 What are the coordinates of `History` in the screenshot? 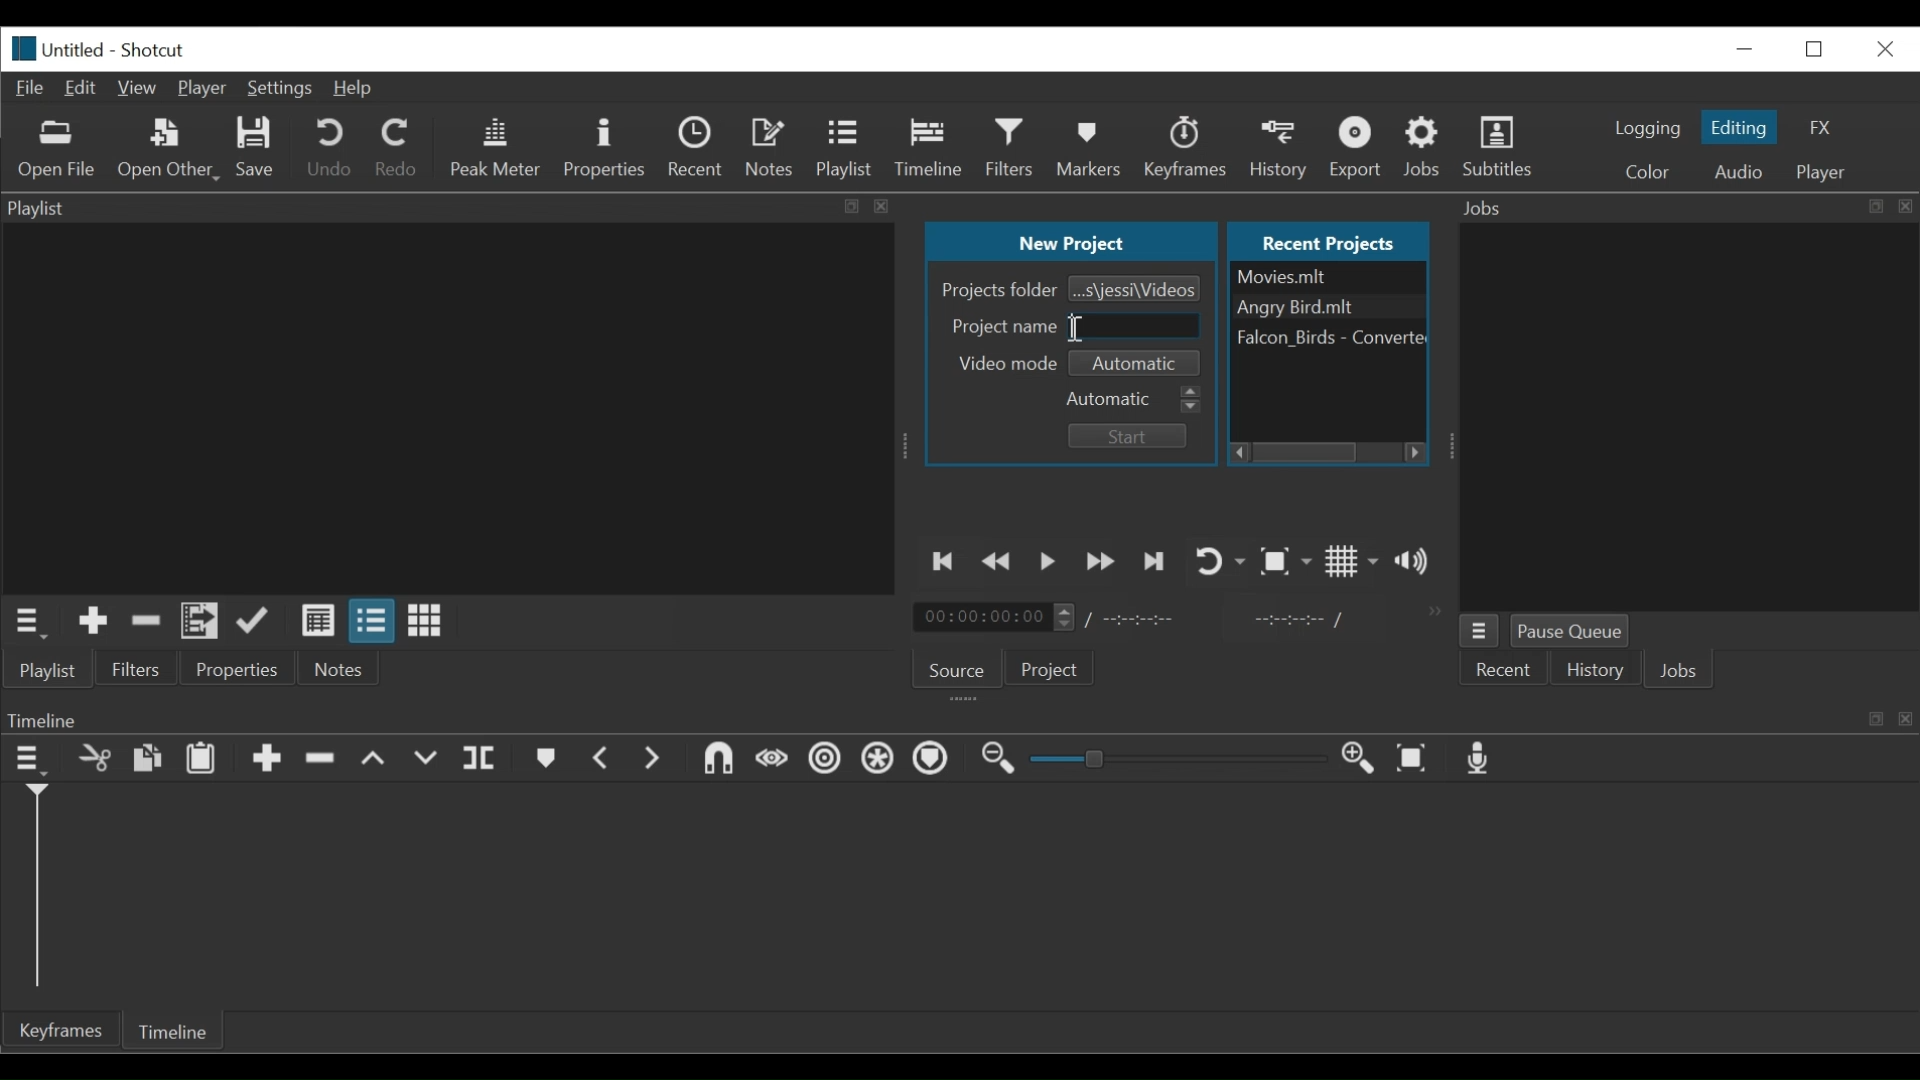 It's located at (1283, 148).